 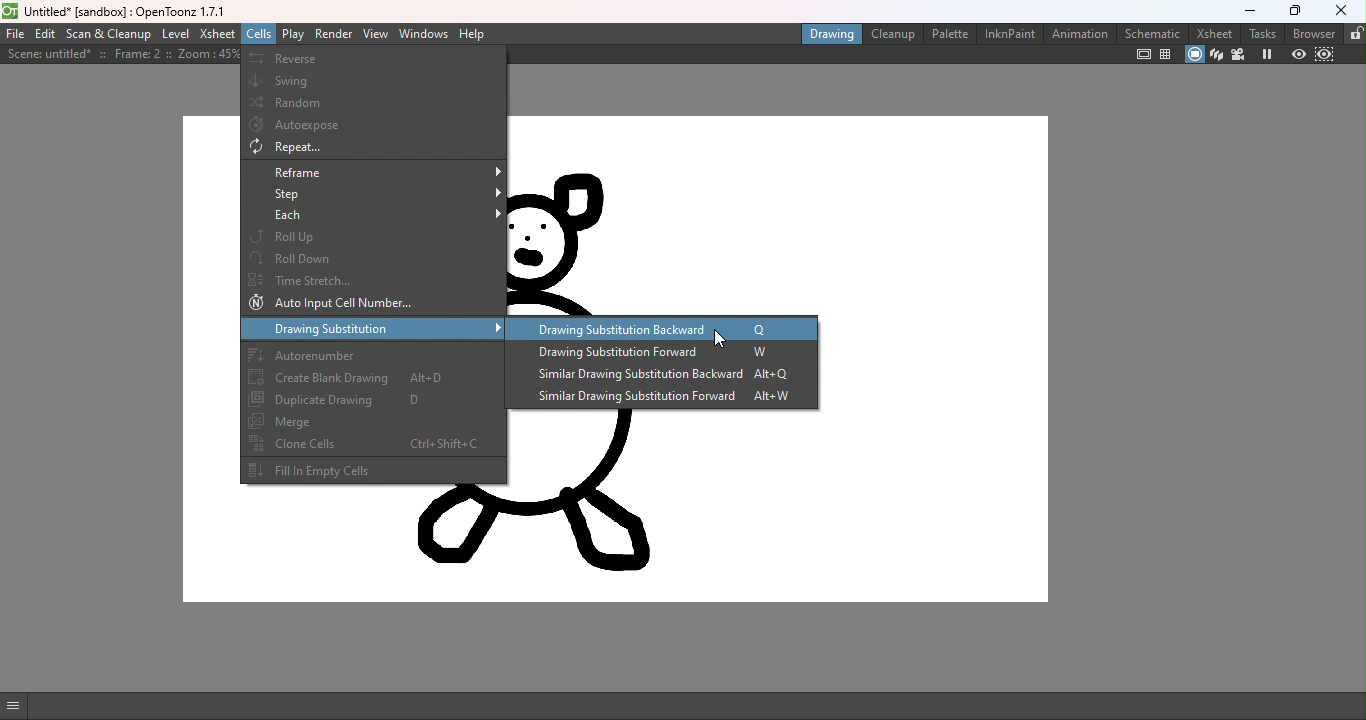 What do you see at coordinates (371, 471) in the screenshot?
I see `Fill in empty cells` at bounding box center [371, 471].